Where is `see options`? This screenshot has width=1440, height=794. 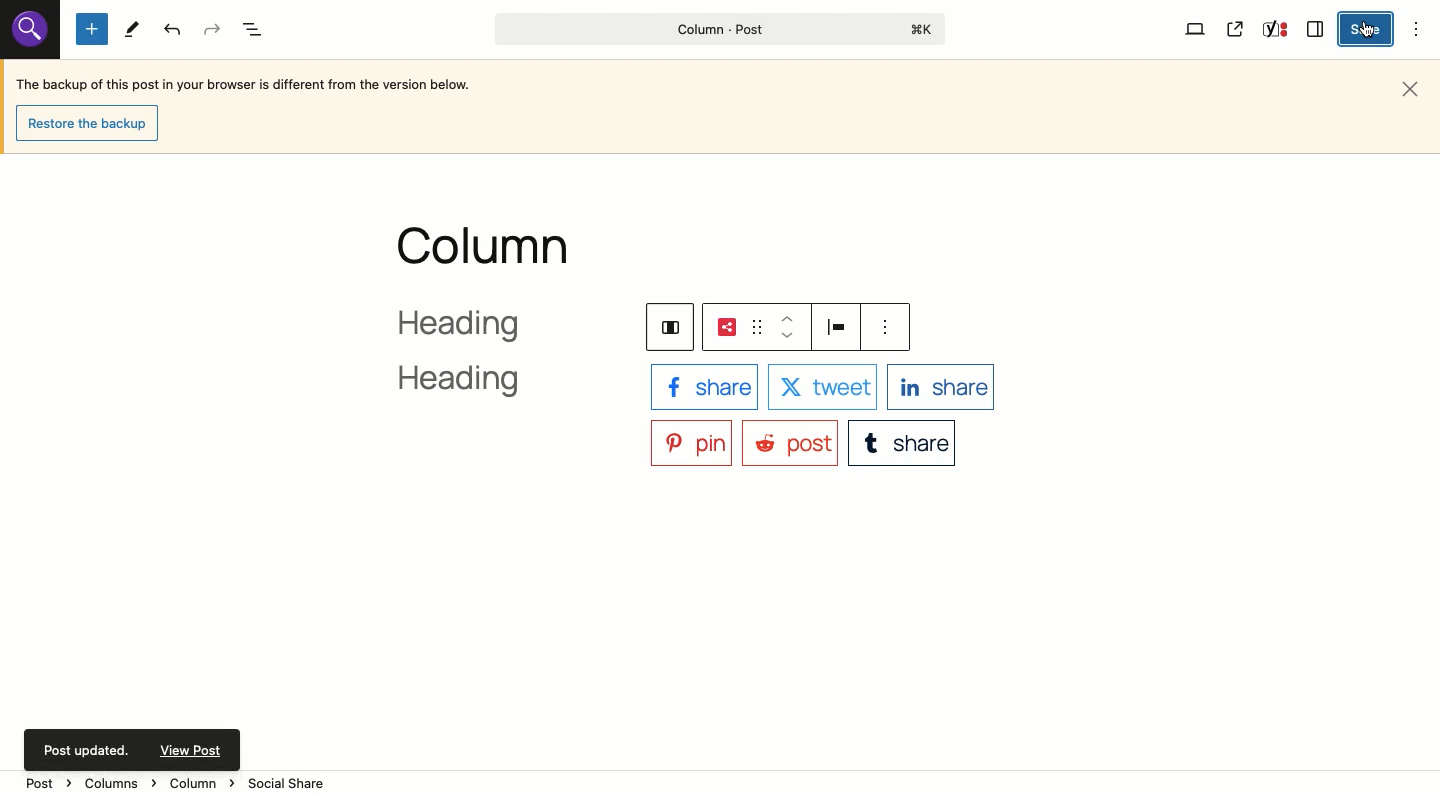
see options is located at coordinates (889, 327).